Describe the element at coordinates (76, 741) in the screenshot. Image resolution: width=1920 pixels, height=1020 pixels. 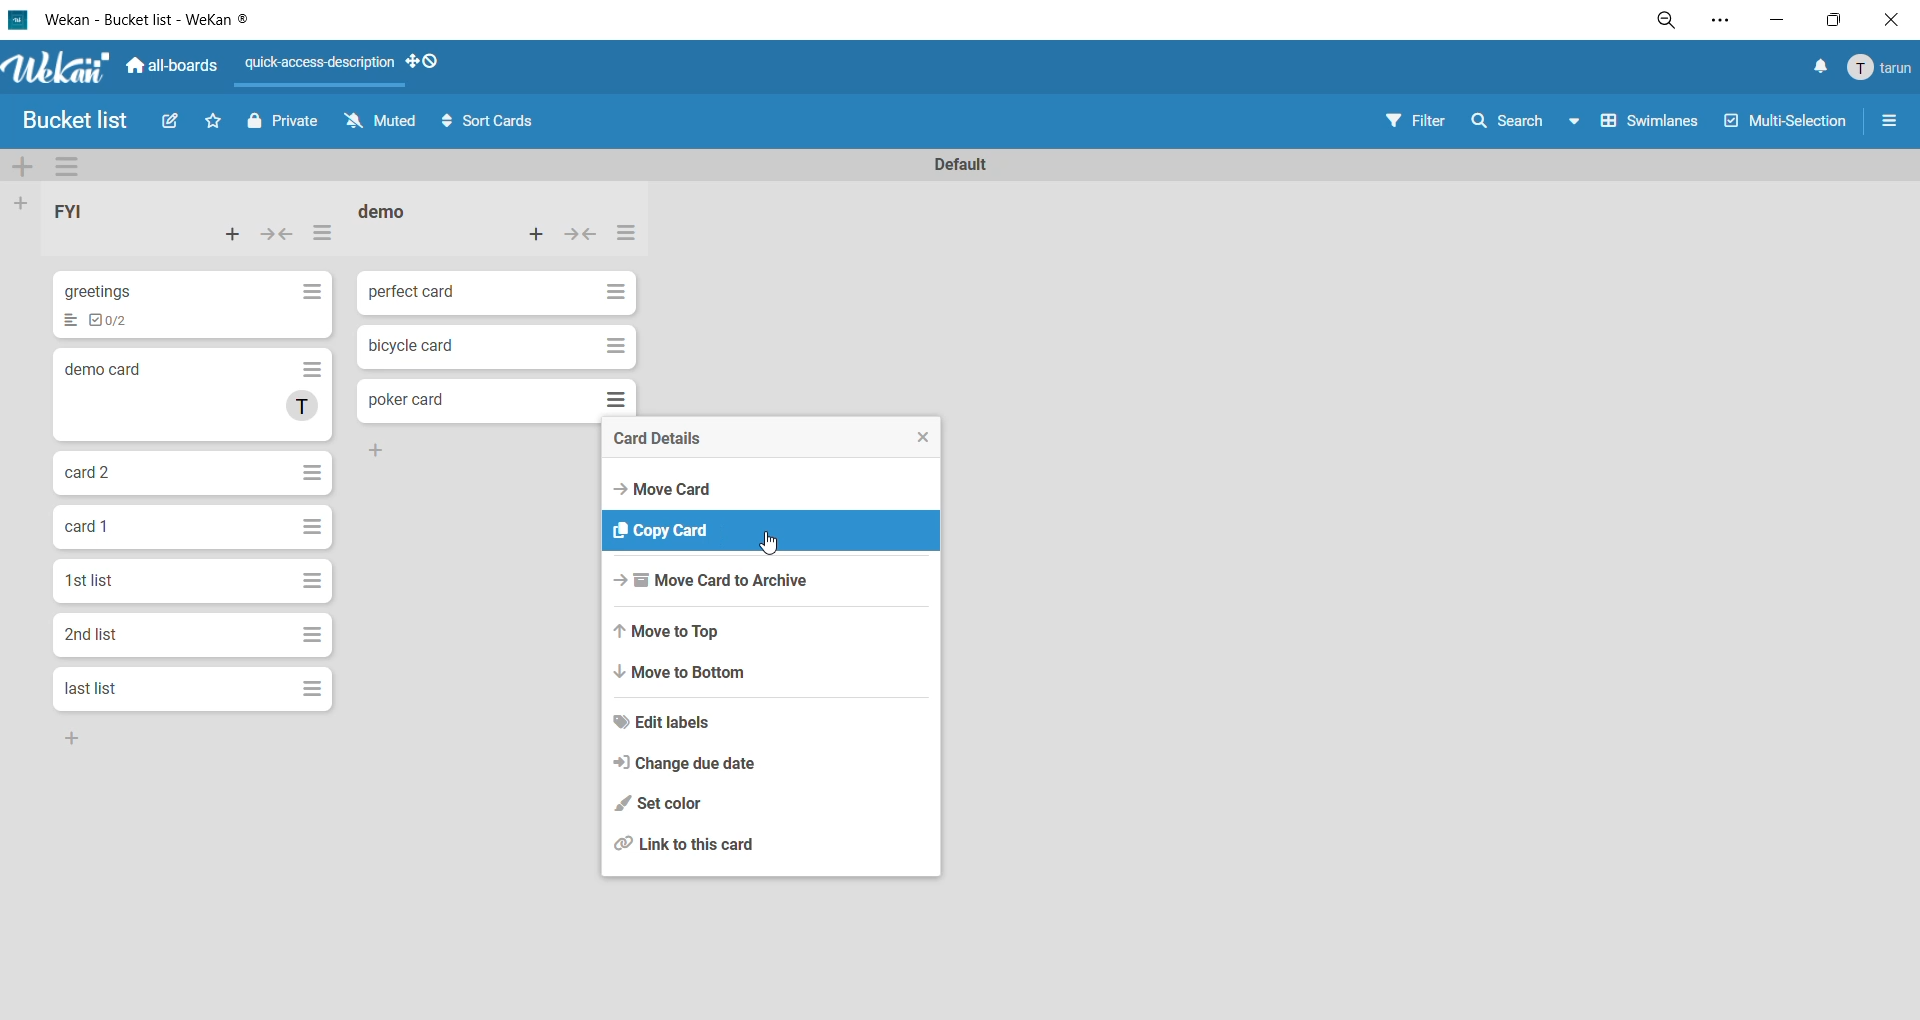
I see `Add button` at that location.